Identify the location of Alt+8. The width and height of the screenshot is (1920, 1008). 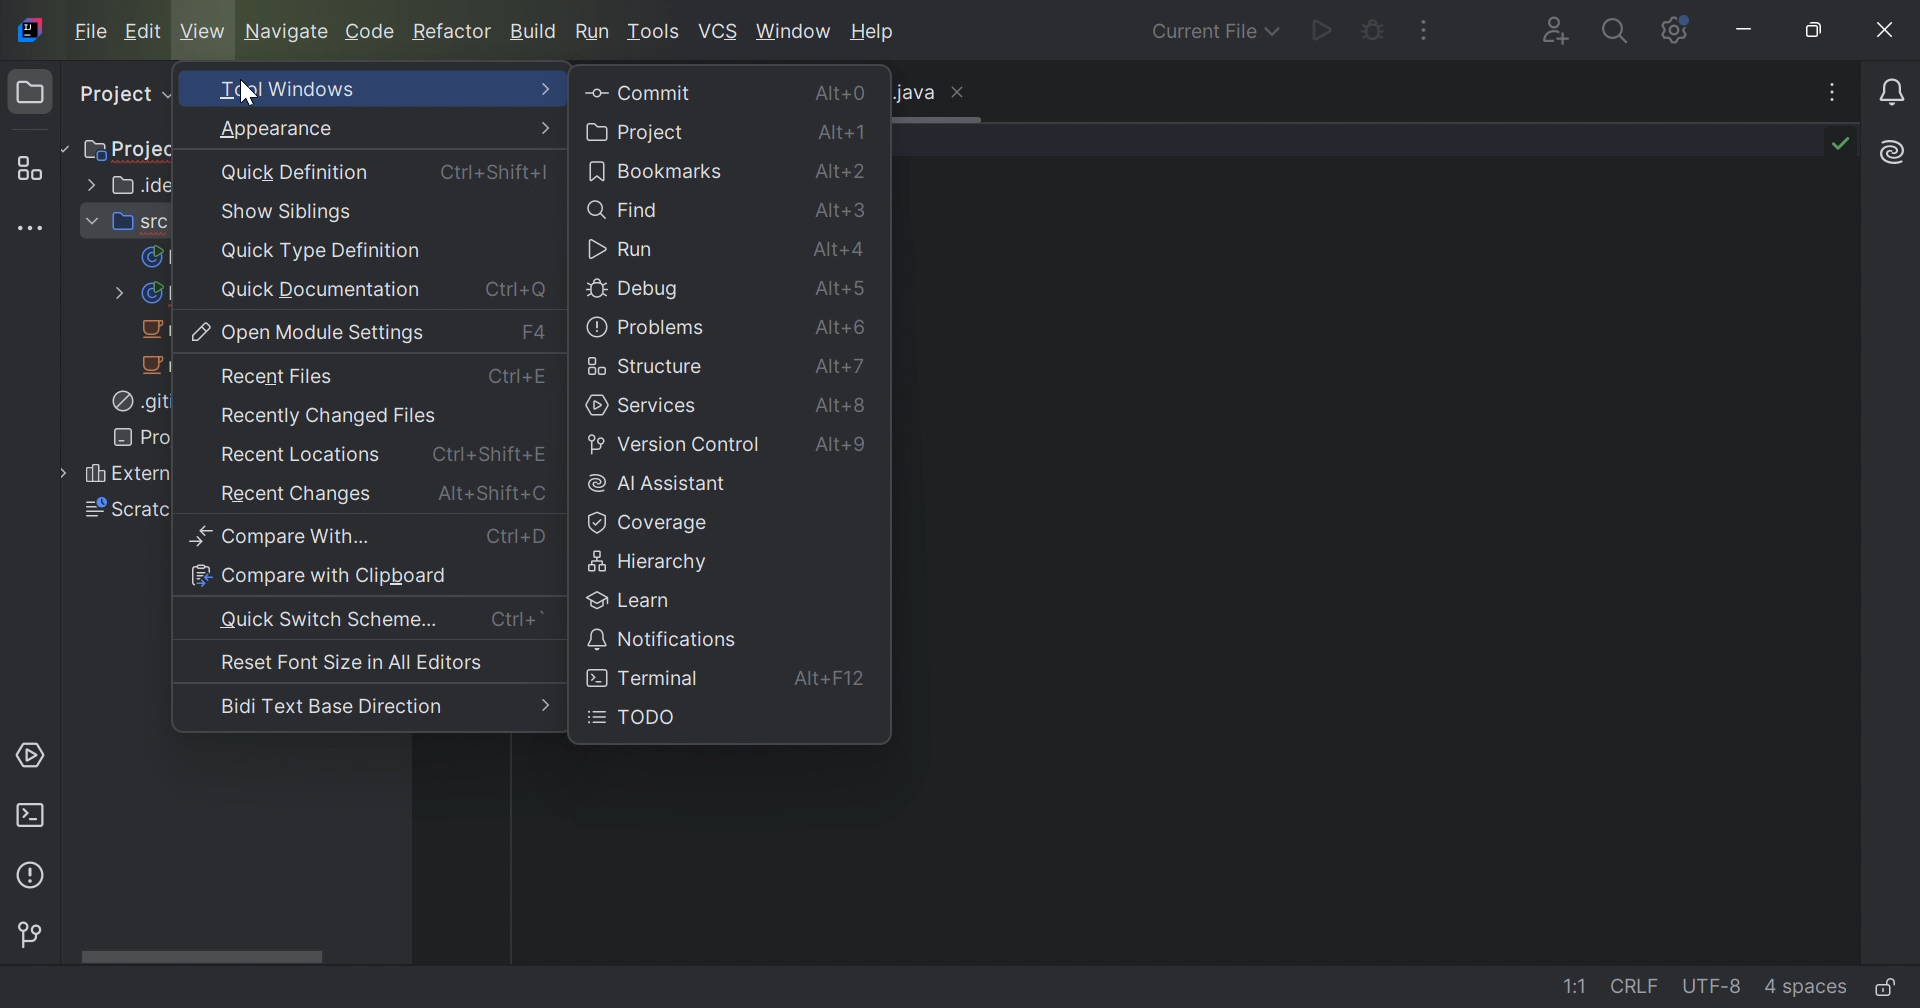
(840, 408).